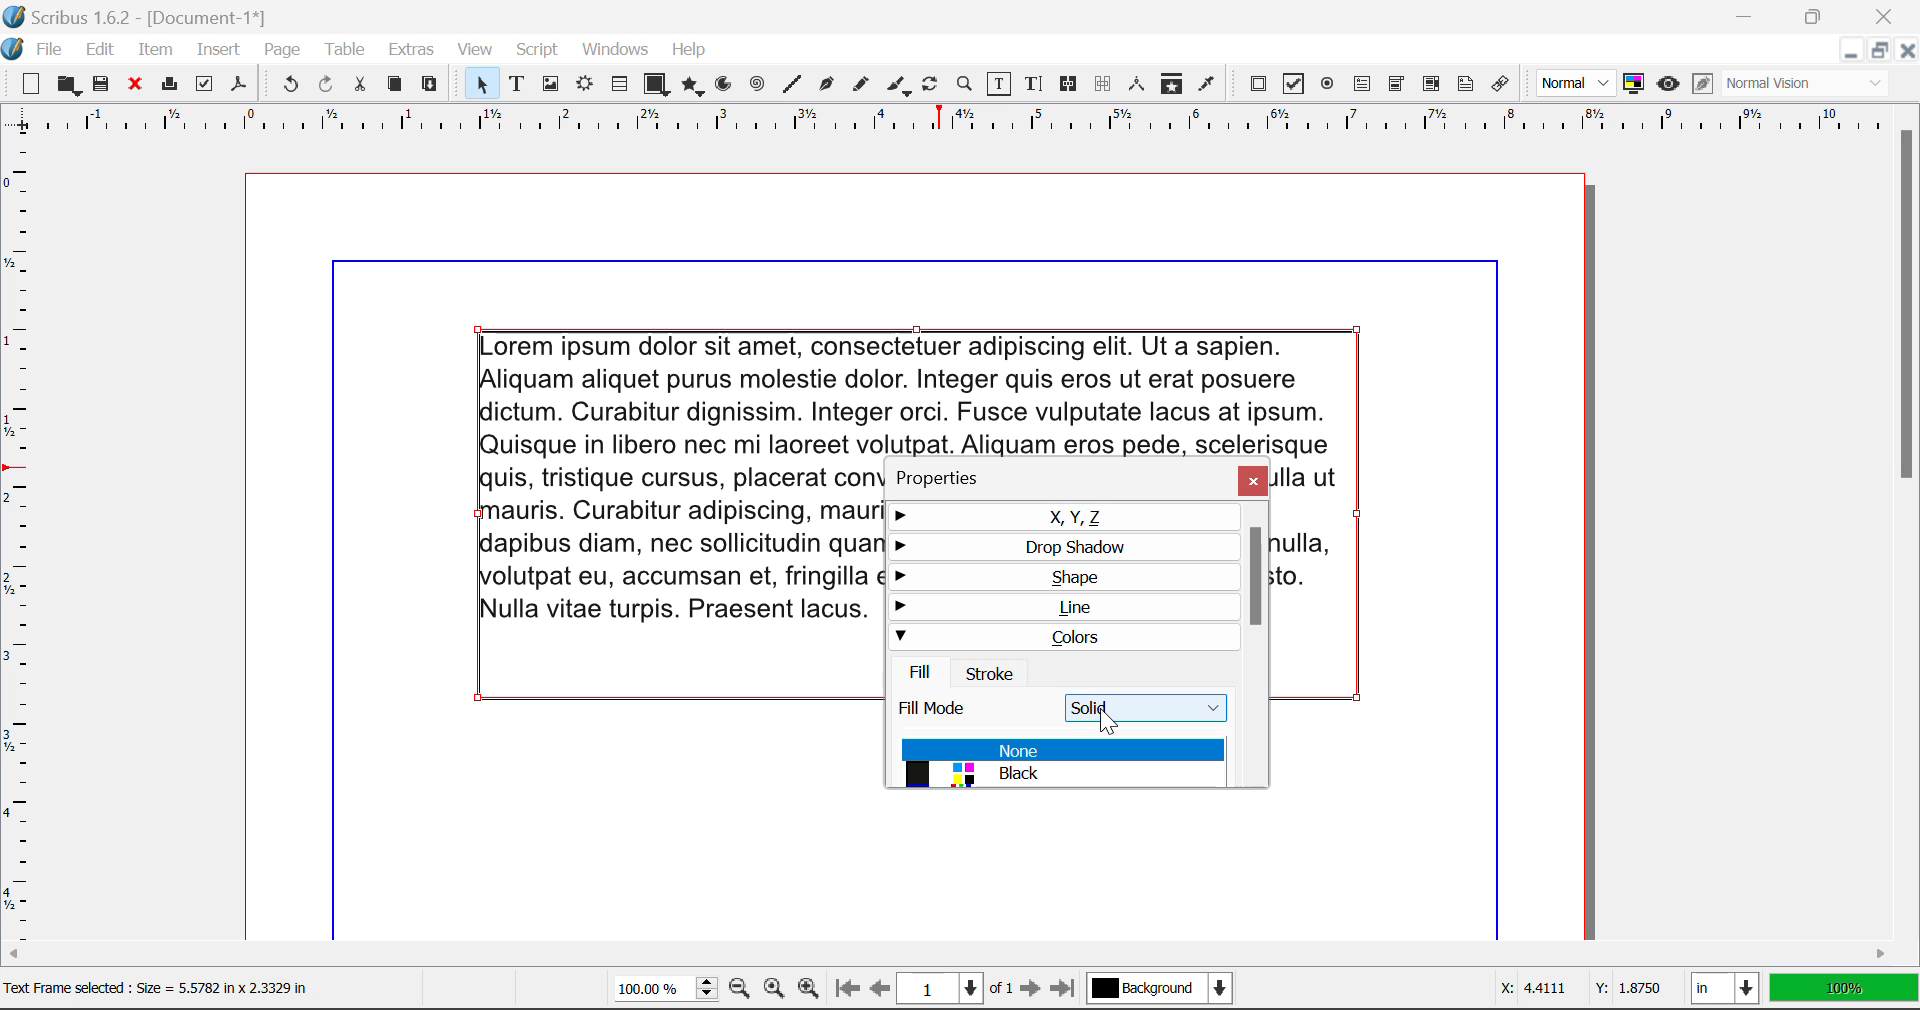  Describe the element at coordinates (1576, 989) in the screenshot. I see `Cursor Coordinates` at that location.